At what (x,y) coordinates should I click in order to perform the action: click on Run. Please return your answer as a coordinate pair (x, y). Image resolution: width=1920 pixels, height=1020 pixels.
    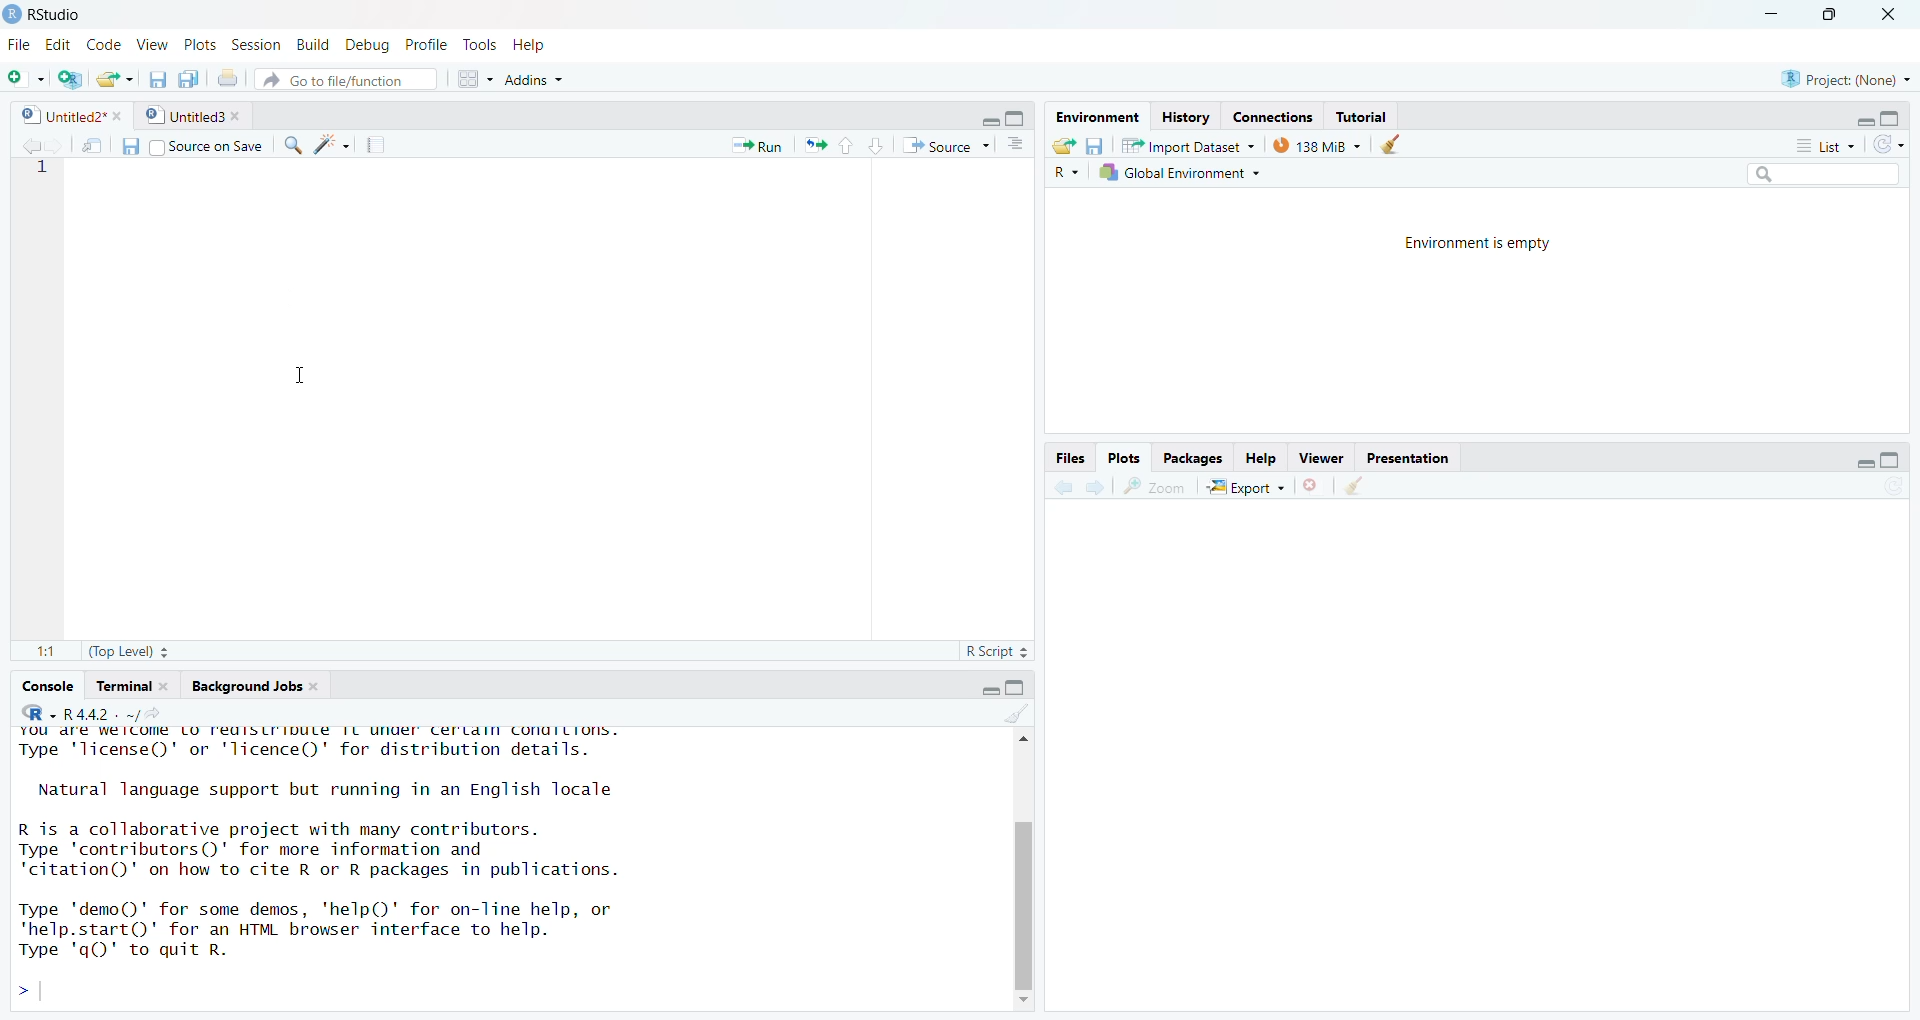
    Looking at the image, I should click on (748, 146).